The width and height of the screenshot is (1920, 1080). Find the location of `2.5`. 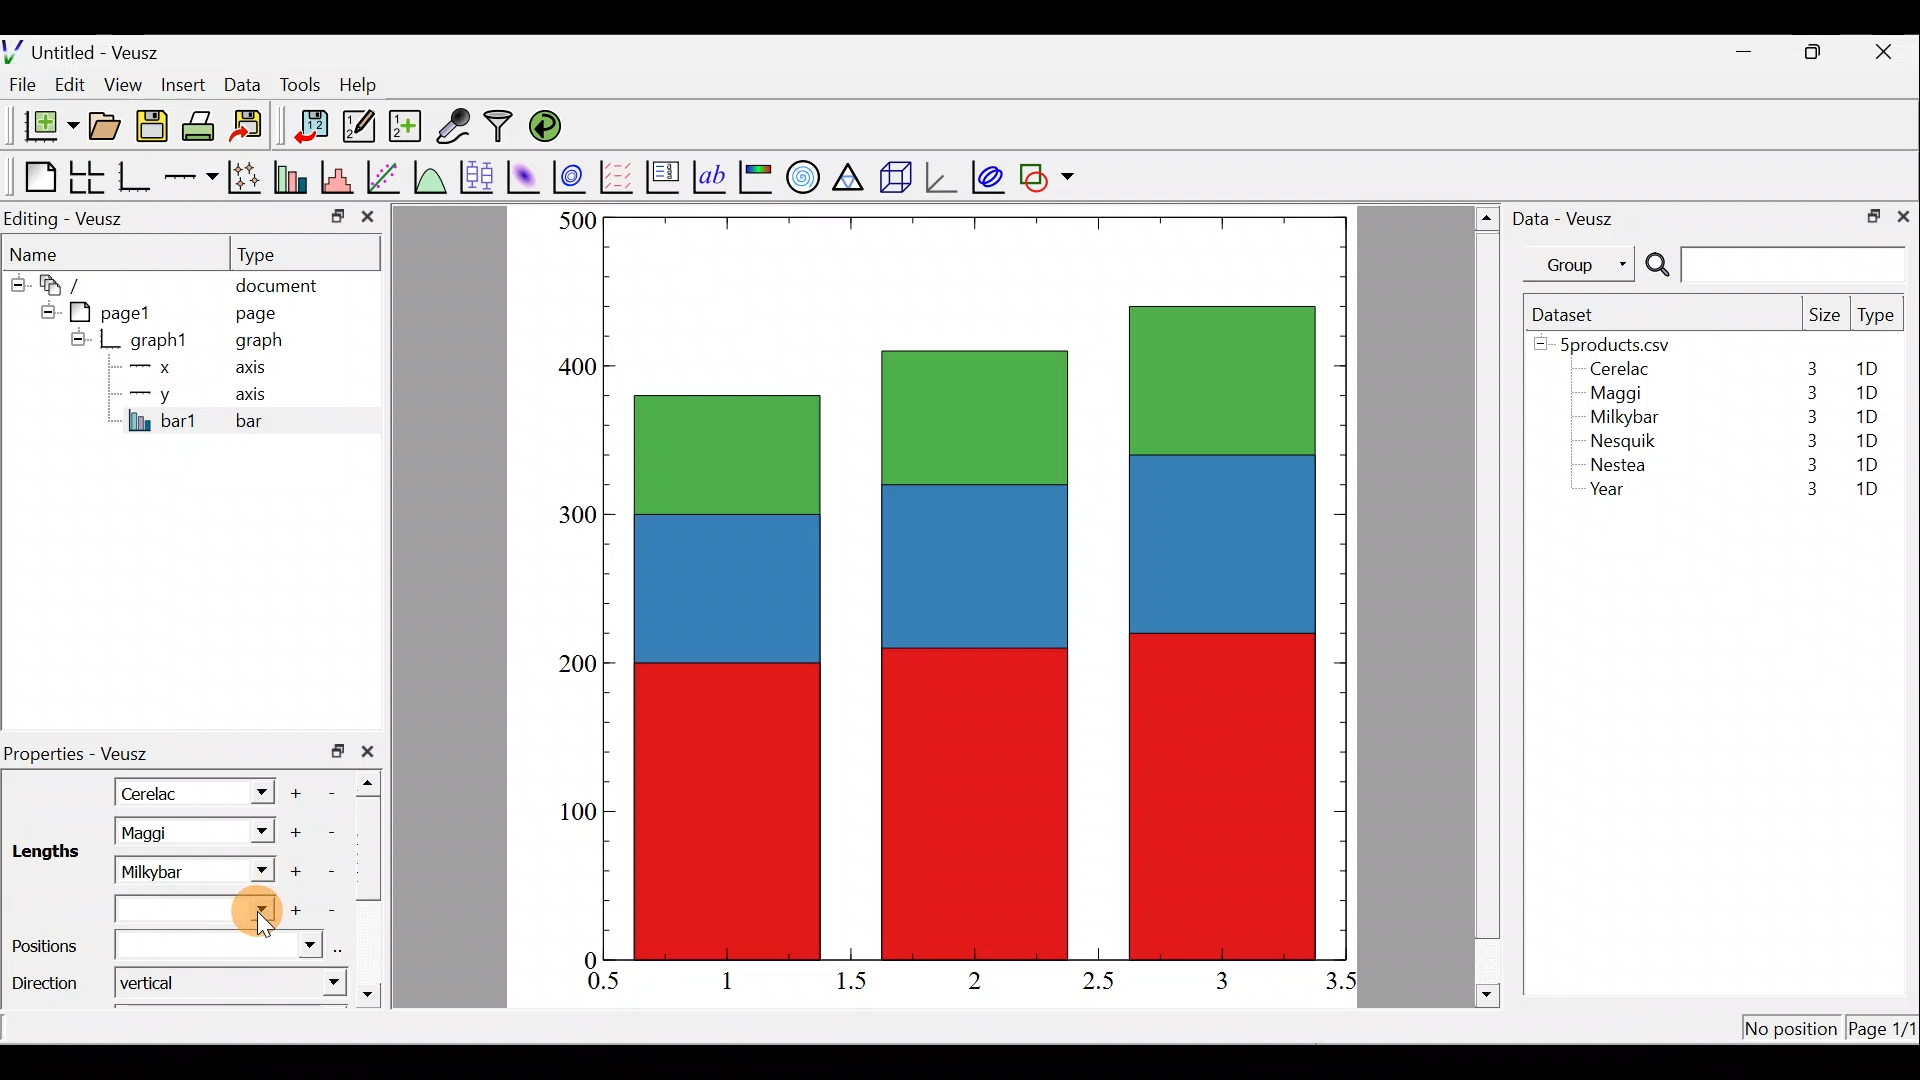

2.5 is located at coordinates (1098, 981).